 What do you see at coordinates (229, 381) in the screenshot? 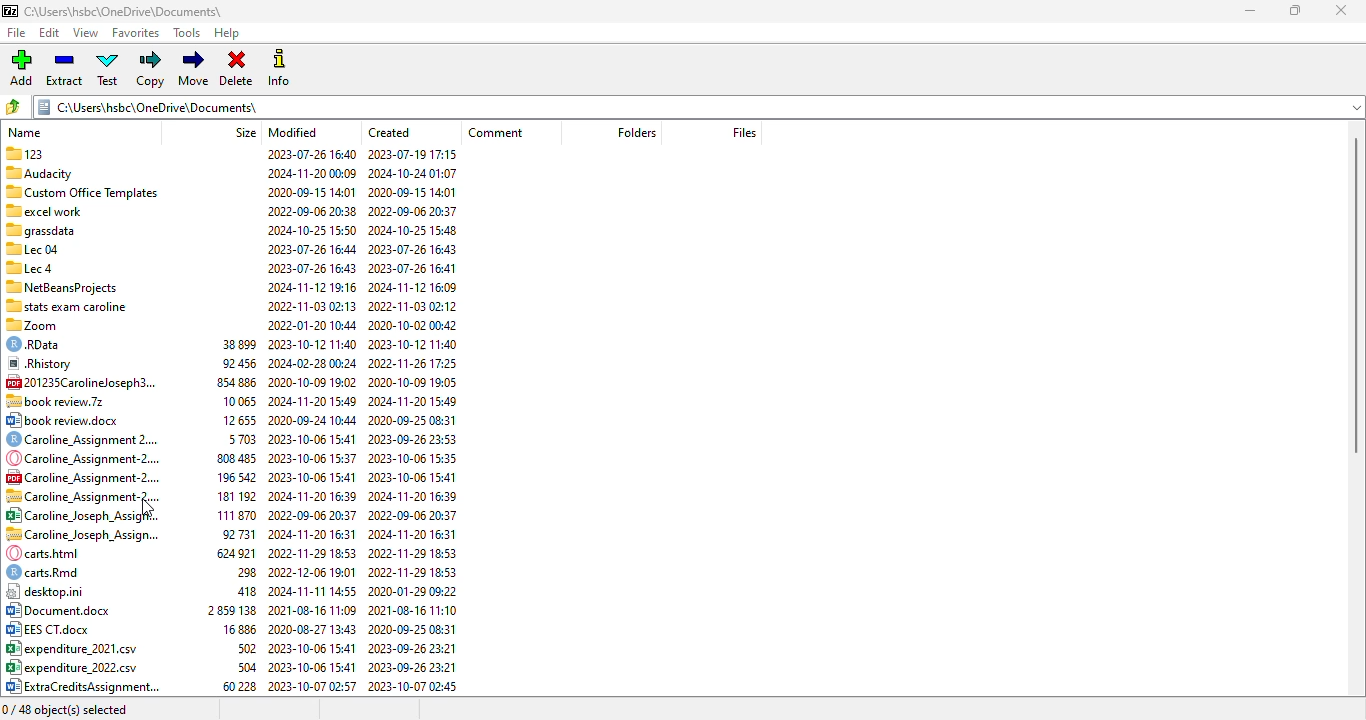
I see `C2 201235Carolineloseph3... 854 886 2020-10-09 19:02 2020-10-09 19:05` at bounding box center [229, 381].